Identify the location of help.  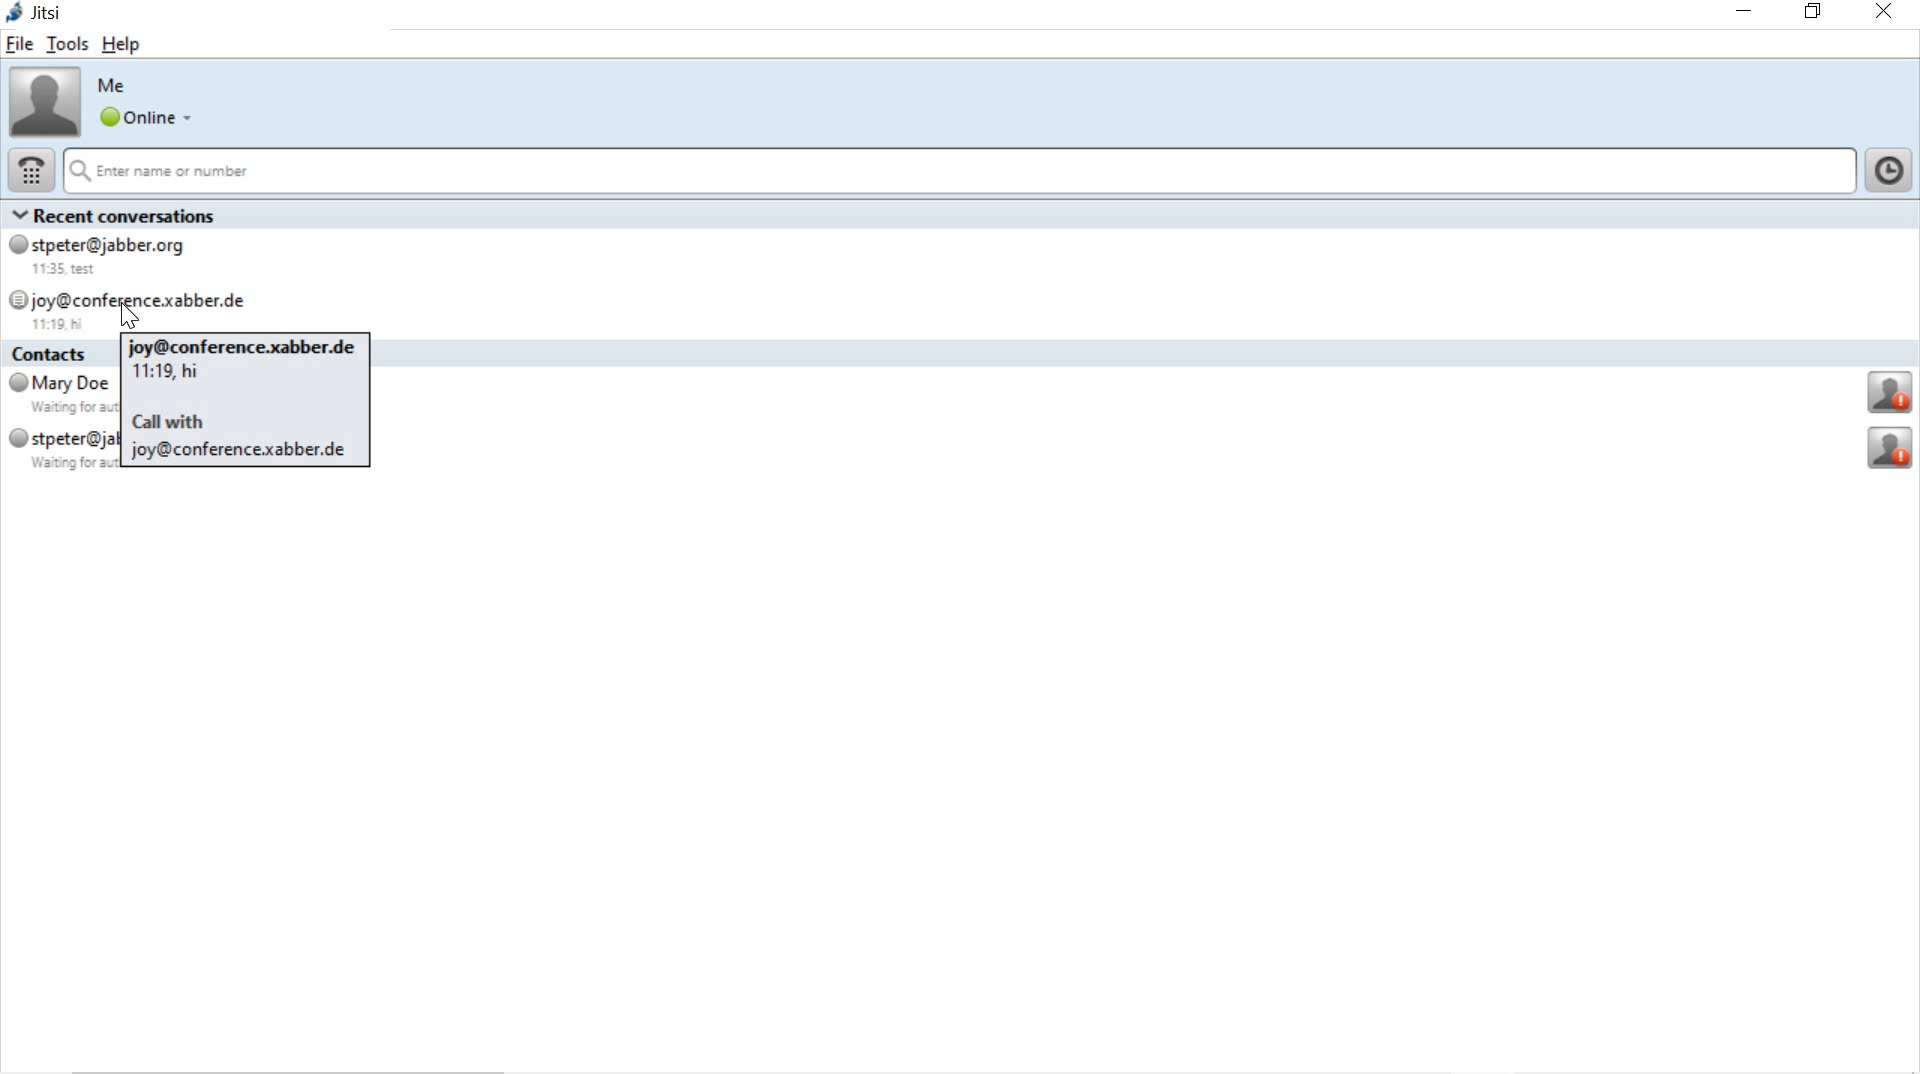
(121, 48).